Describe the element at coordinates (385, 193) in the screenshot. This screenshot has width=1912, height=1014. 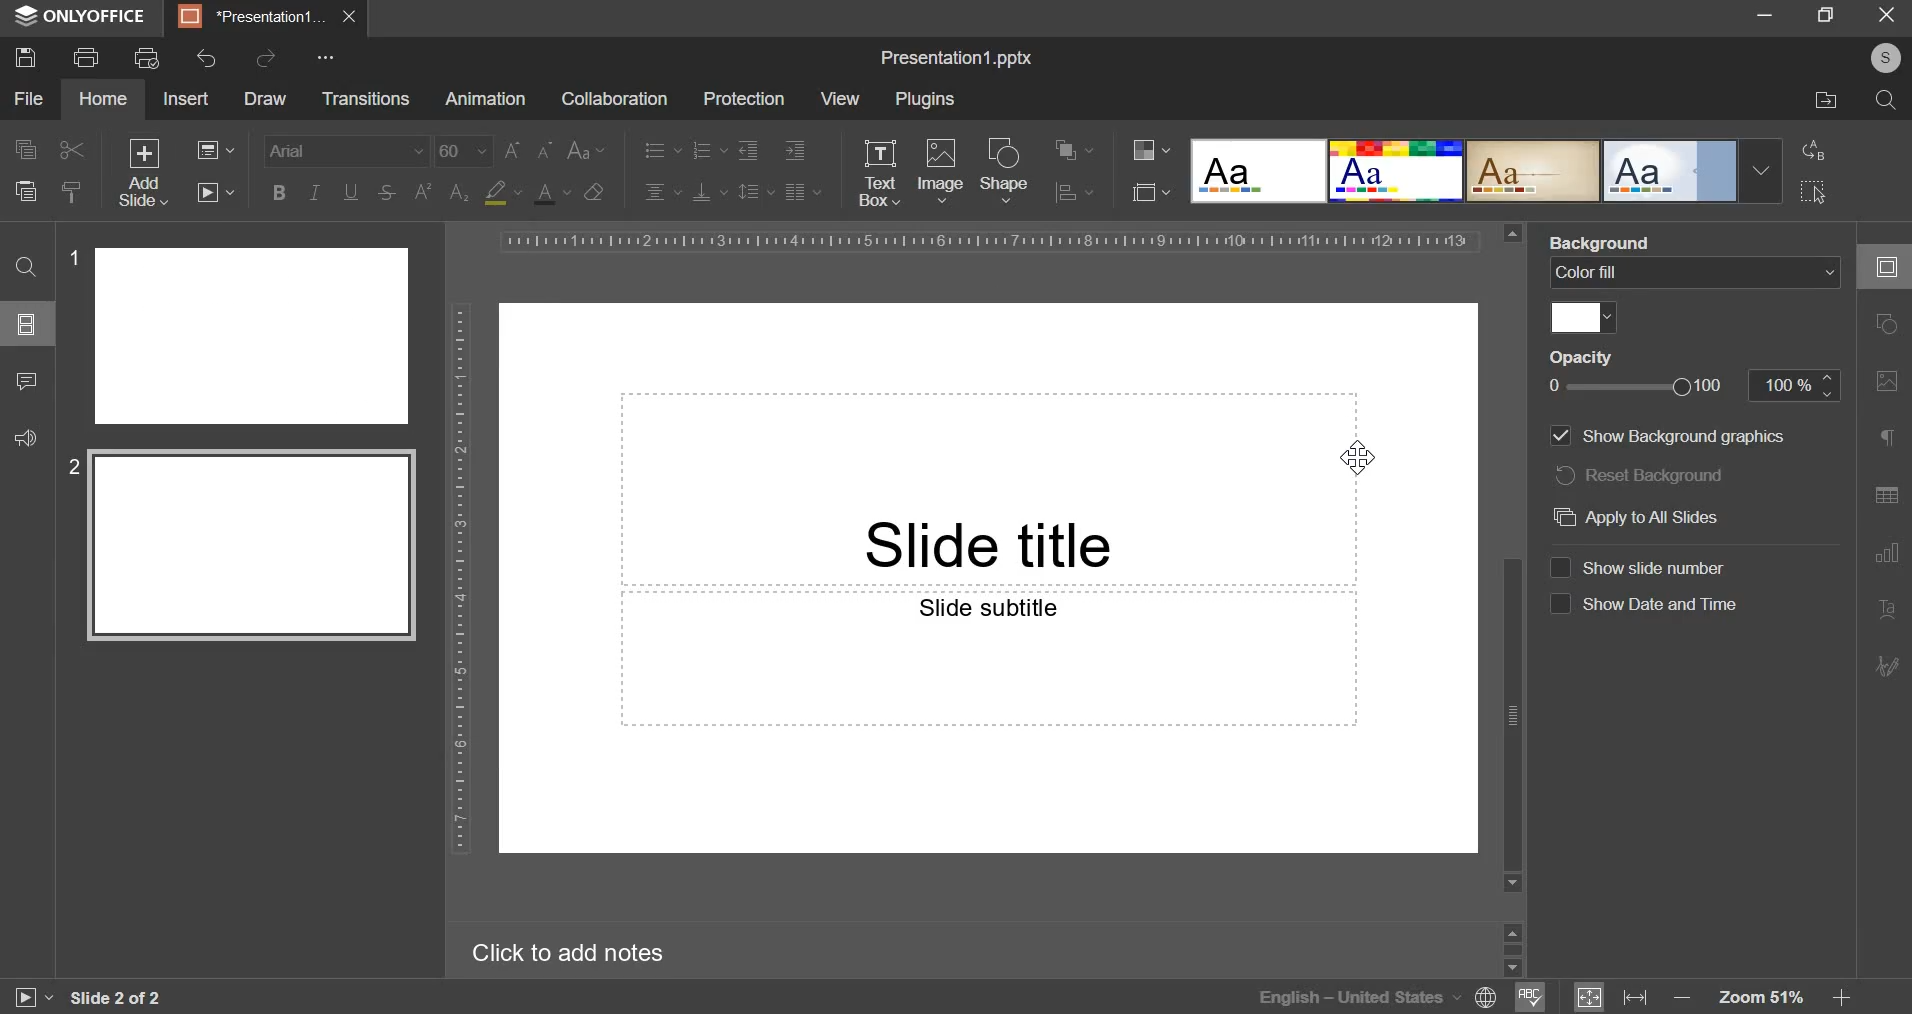
I see `strikethrough` at that location.